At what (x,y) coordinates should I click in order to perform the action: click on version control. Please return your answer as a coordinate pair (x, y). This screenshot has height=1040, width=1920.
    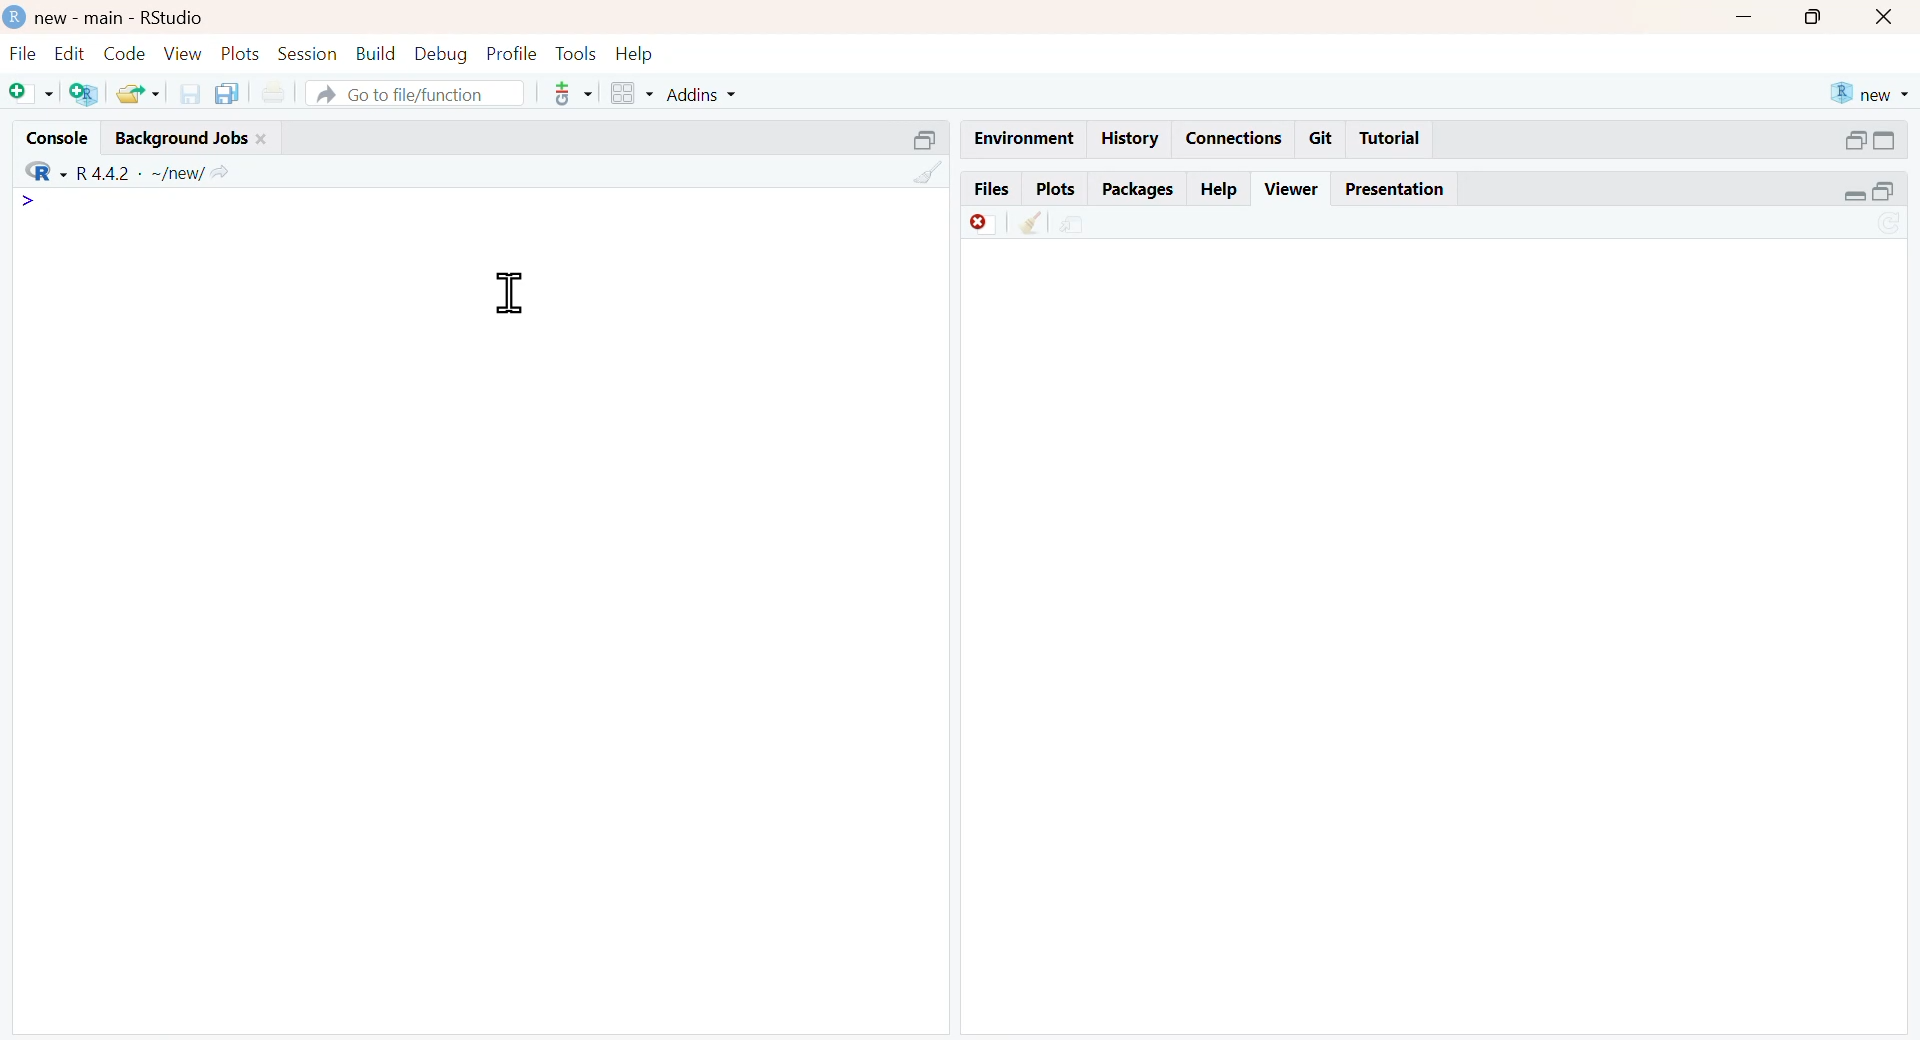
    Looking at the image, I should click on (568, 93).